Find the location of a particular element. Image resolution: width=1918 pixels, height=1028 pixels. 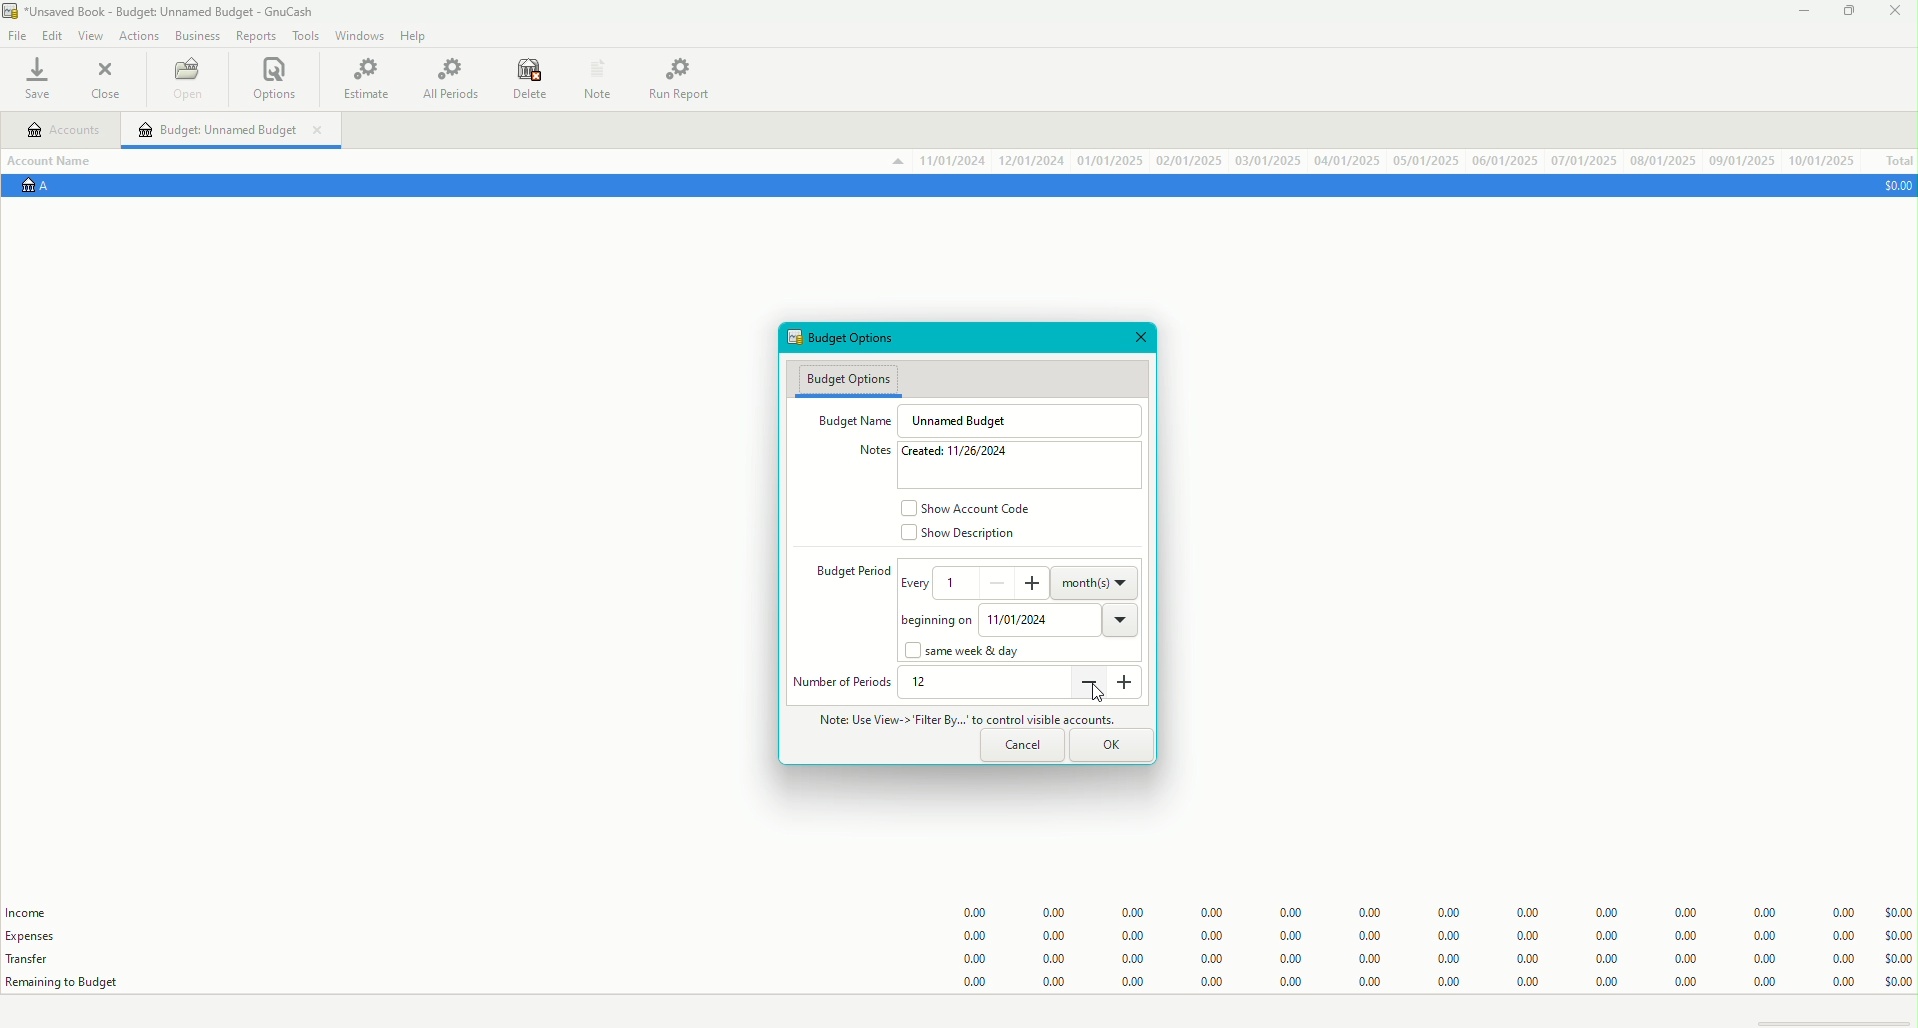

Delete is located at coordinates (530, 81).